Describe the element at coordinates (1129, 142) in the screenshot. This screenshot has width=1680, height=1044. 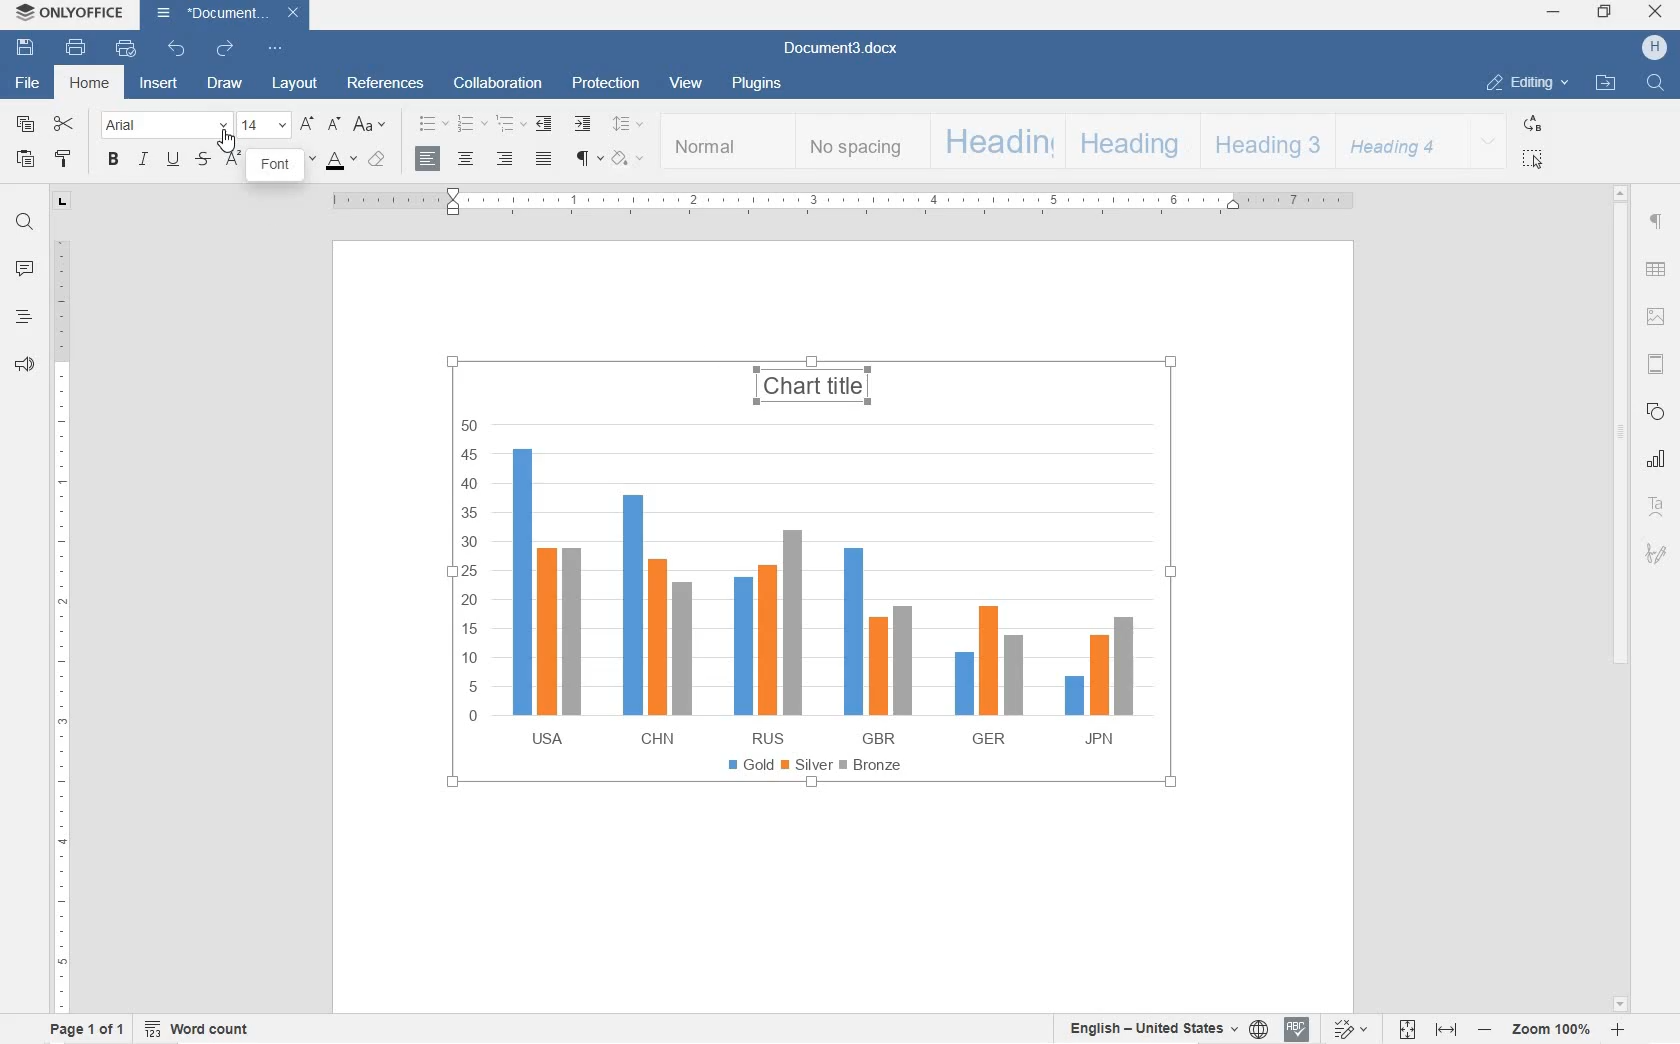
I see `HEADING 2` at that location.